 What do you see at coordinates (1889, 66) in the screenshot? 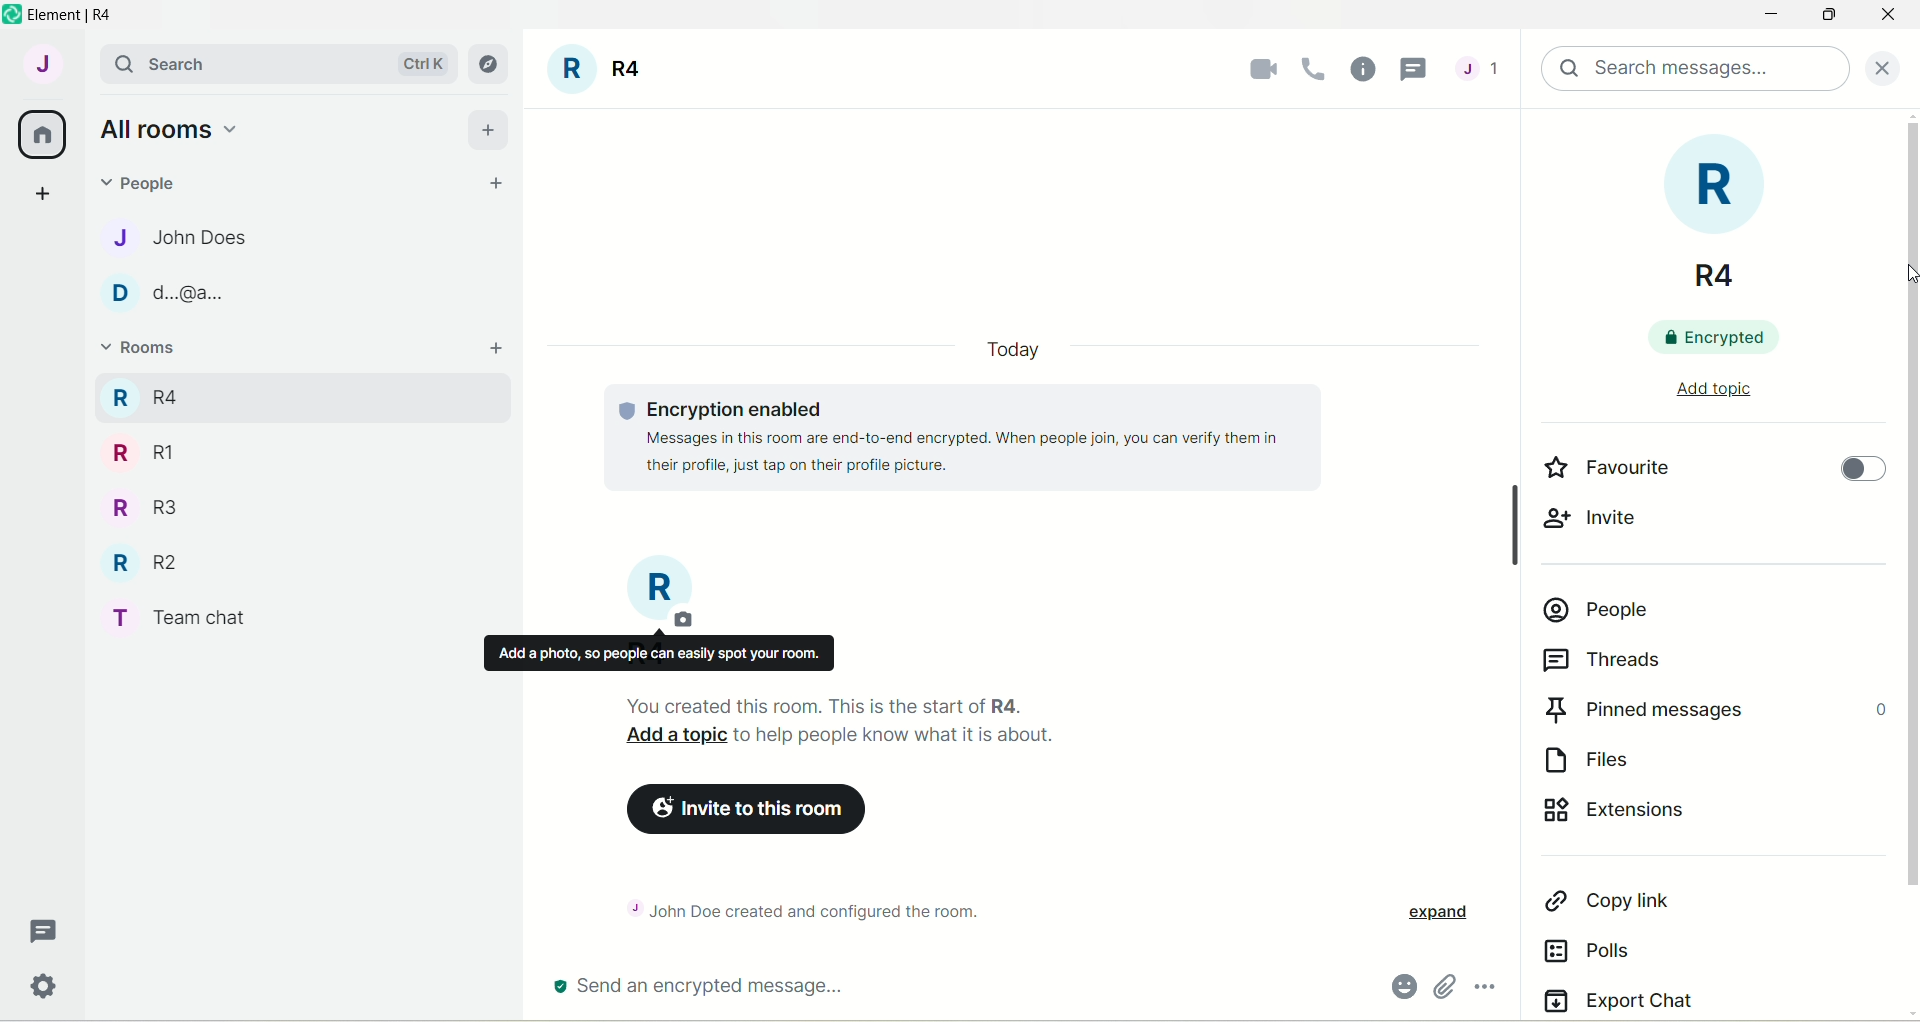
I see `close` at bounding box center [1889, 66].